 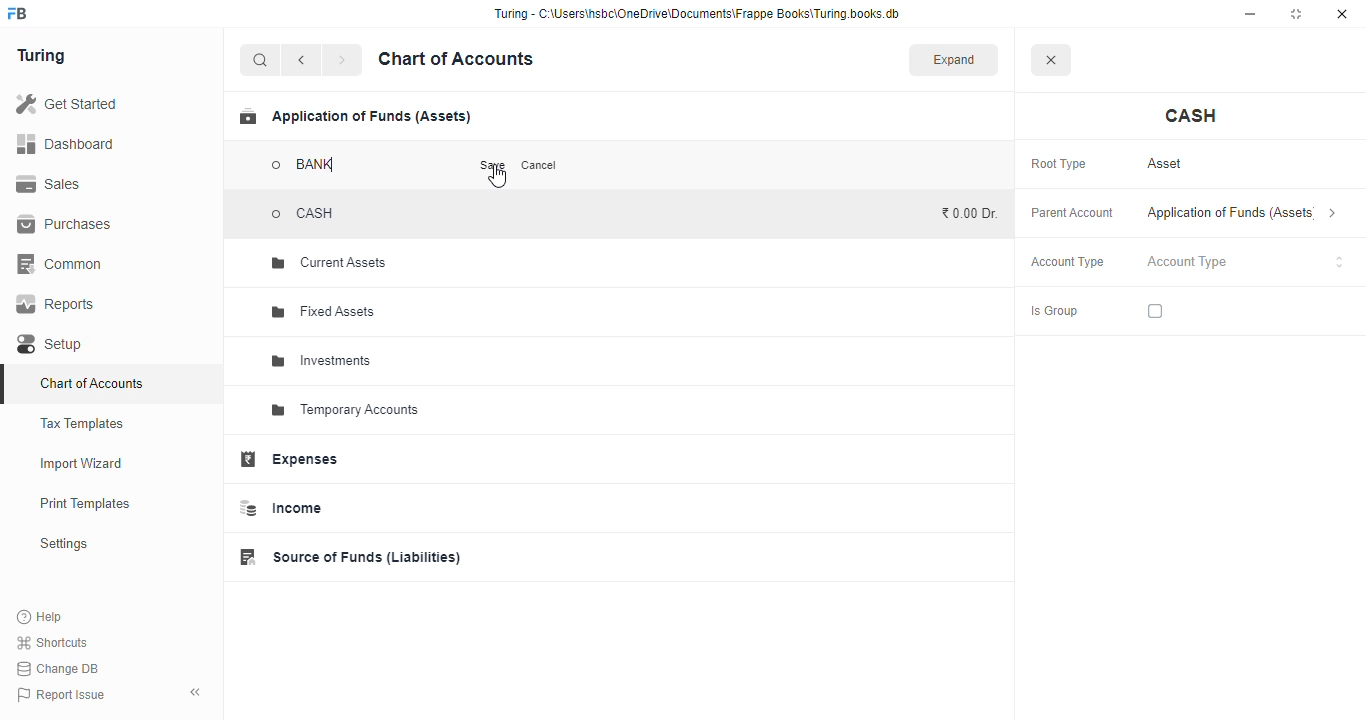 I want to click on common, so click(x=61, y=264).